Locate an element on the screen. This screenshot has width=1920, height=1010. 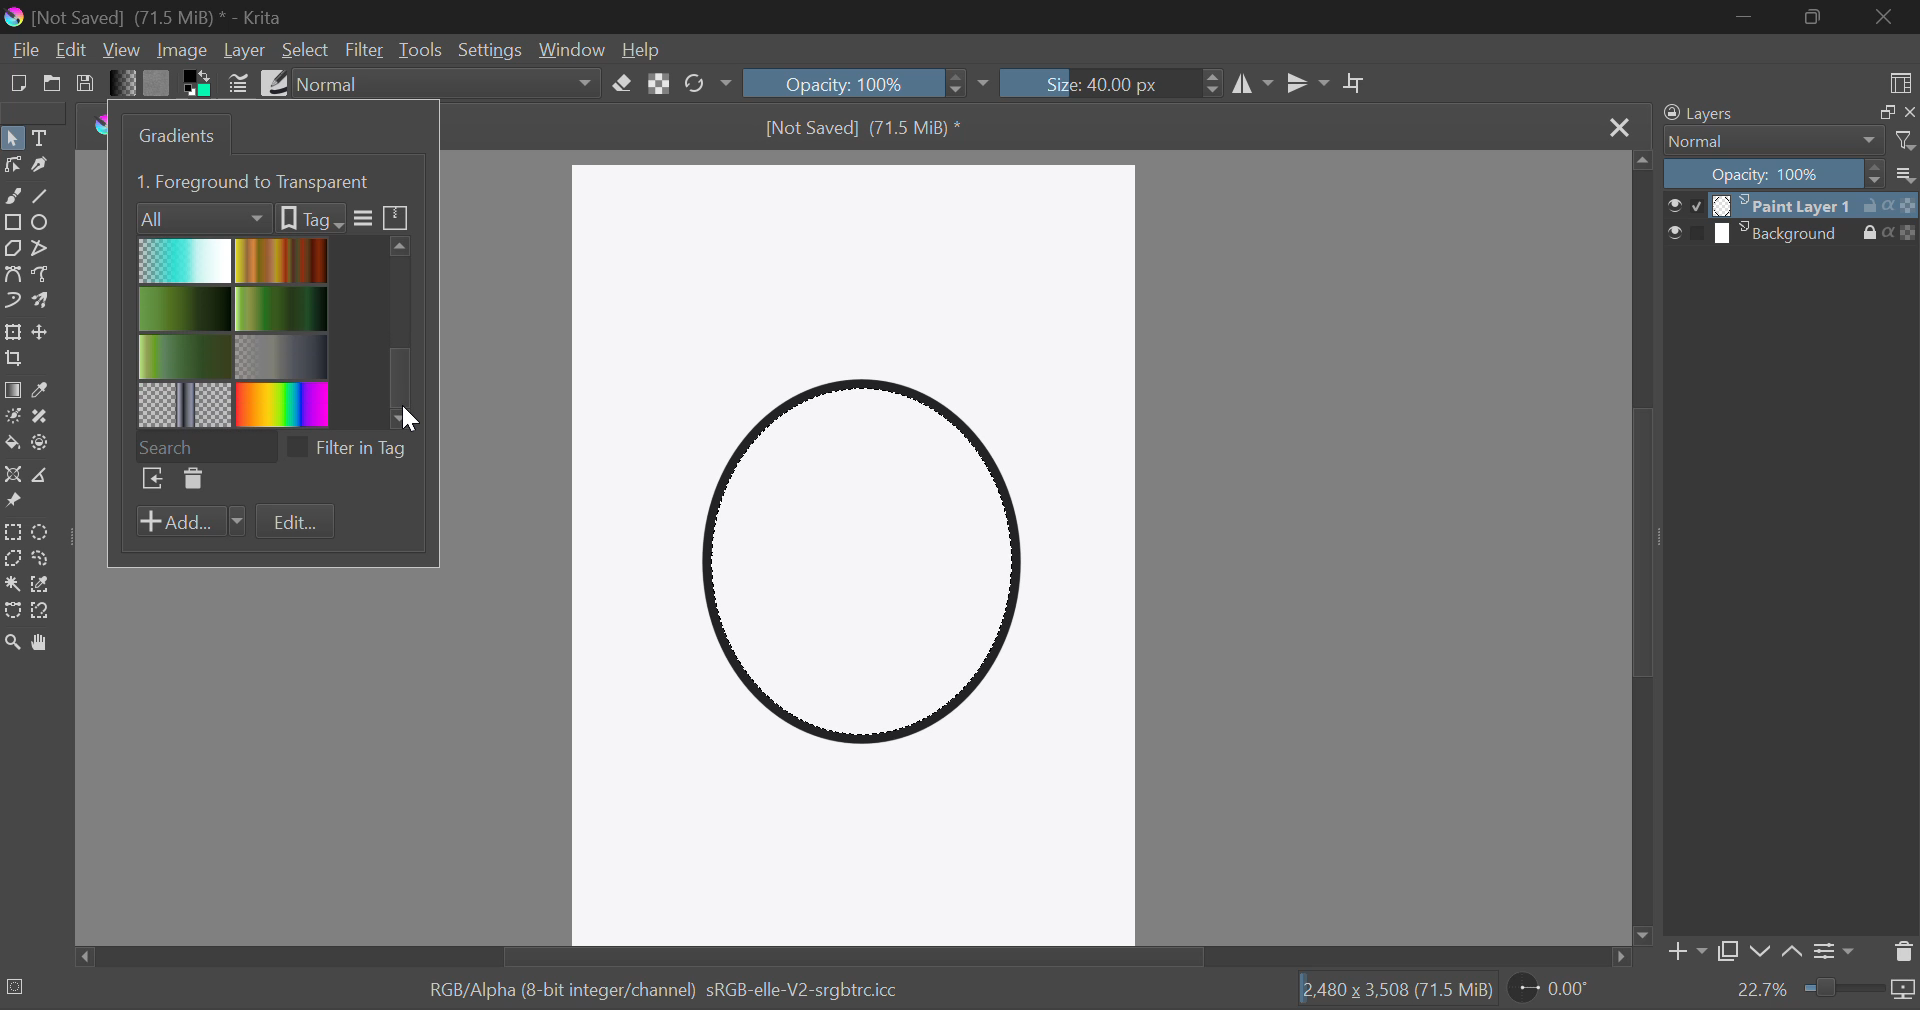
Brush Presets is located at coordinates (278, 85).